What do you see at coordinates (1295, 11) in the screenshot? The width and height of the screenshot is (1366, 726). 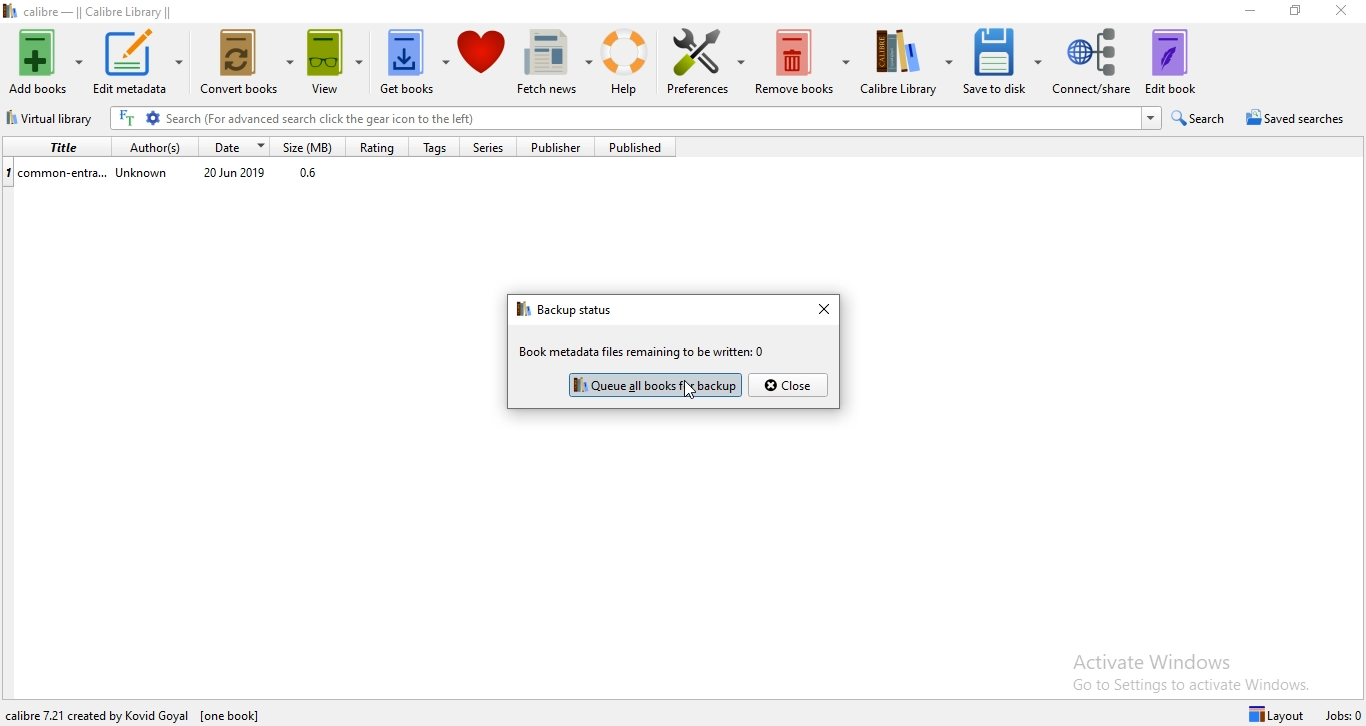 I see `Restore` at bounding box center [1295, 11].